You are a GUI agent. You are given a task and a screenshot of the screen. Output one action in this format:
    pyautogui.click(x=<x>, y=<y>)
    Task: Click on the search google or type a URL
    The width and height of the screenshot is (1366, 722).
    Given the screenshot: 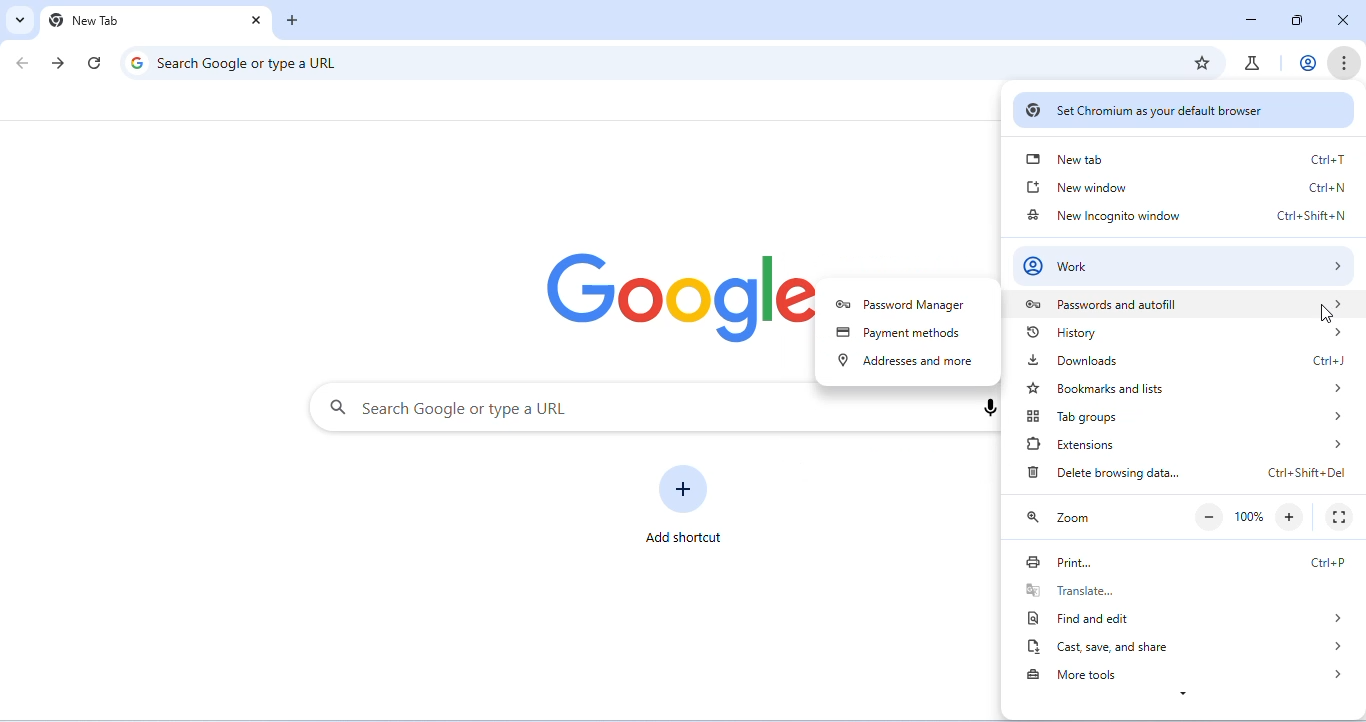 What is the action you would take?
    pyautogui.click(x=262, y=63)
    